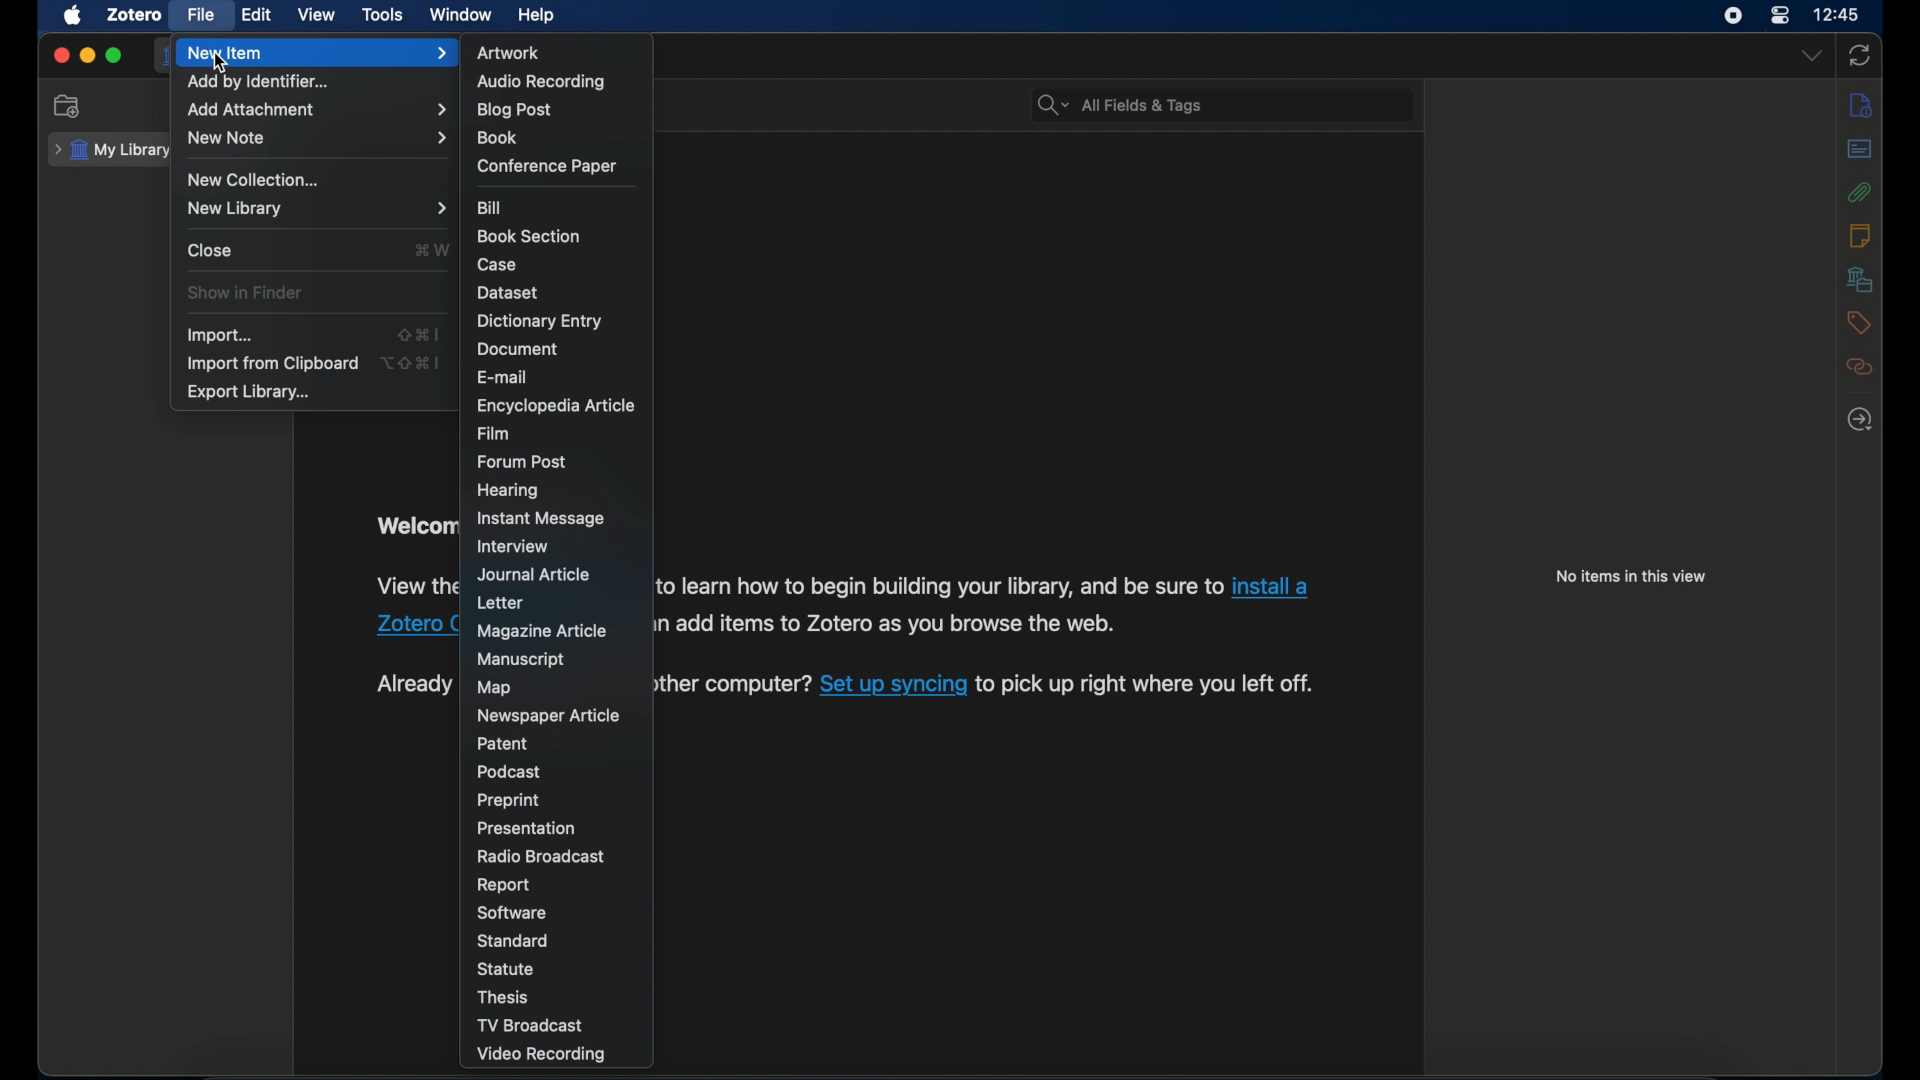 The width and height of the screenshot is (1920, 1080). I want to click on blog post, so click(514, 111).